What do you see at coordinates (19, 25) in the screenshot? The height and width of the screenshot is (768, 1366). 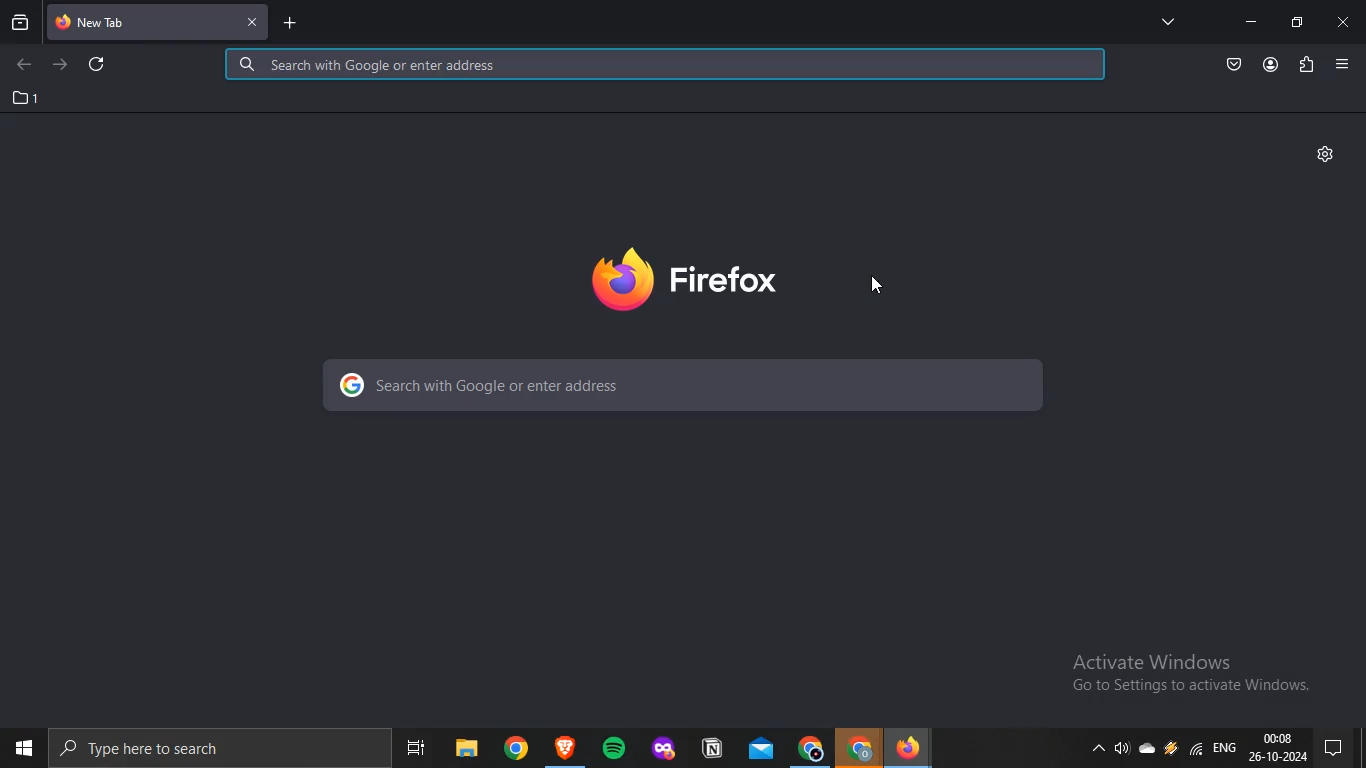 I see `recent browsing` at bounding box center [19, 25].